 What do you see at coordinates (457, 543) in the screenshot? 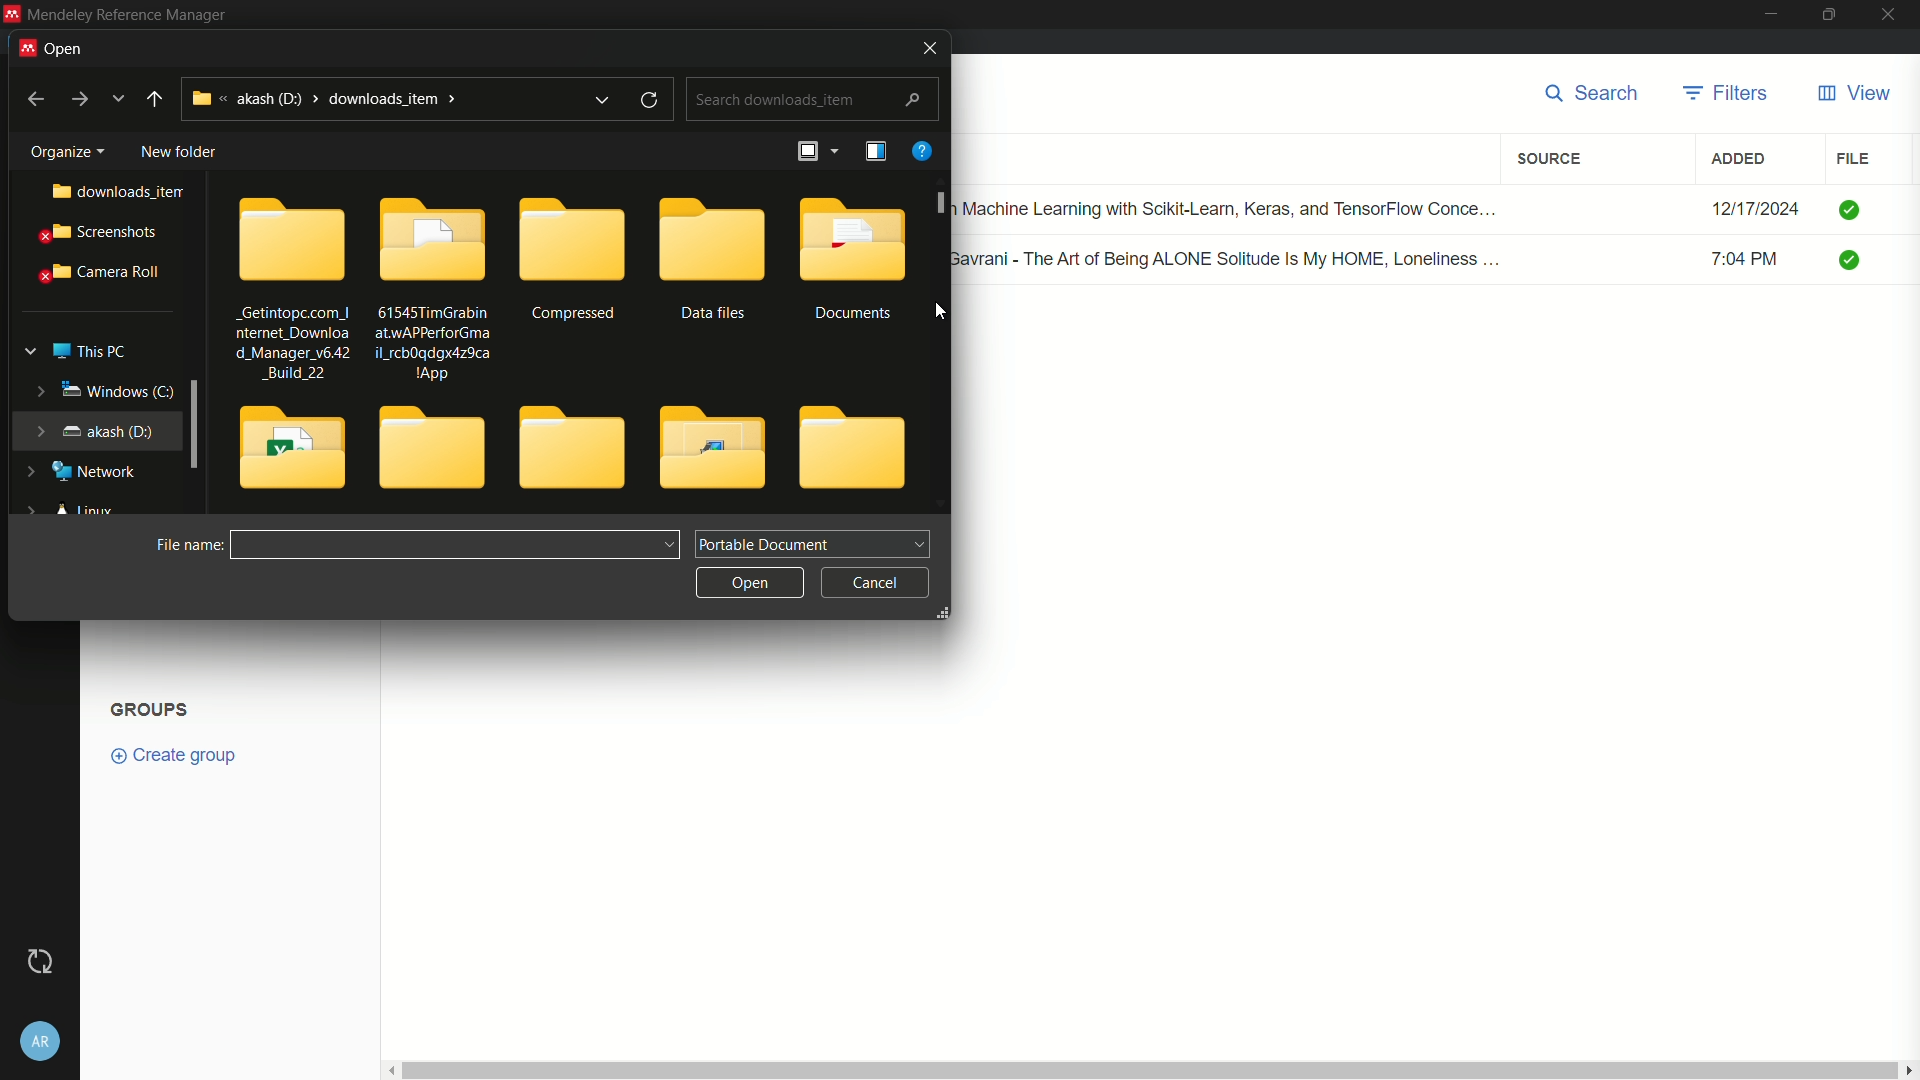
I see `file name: ` at bounding box center [457, 543].